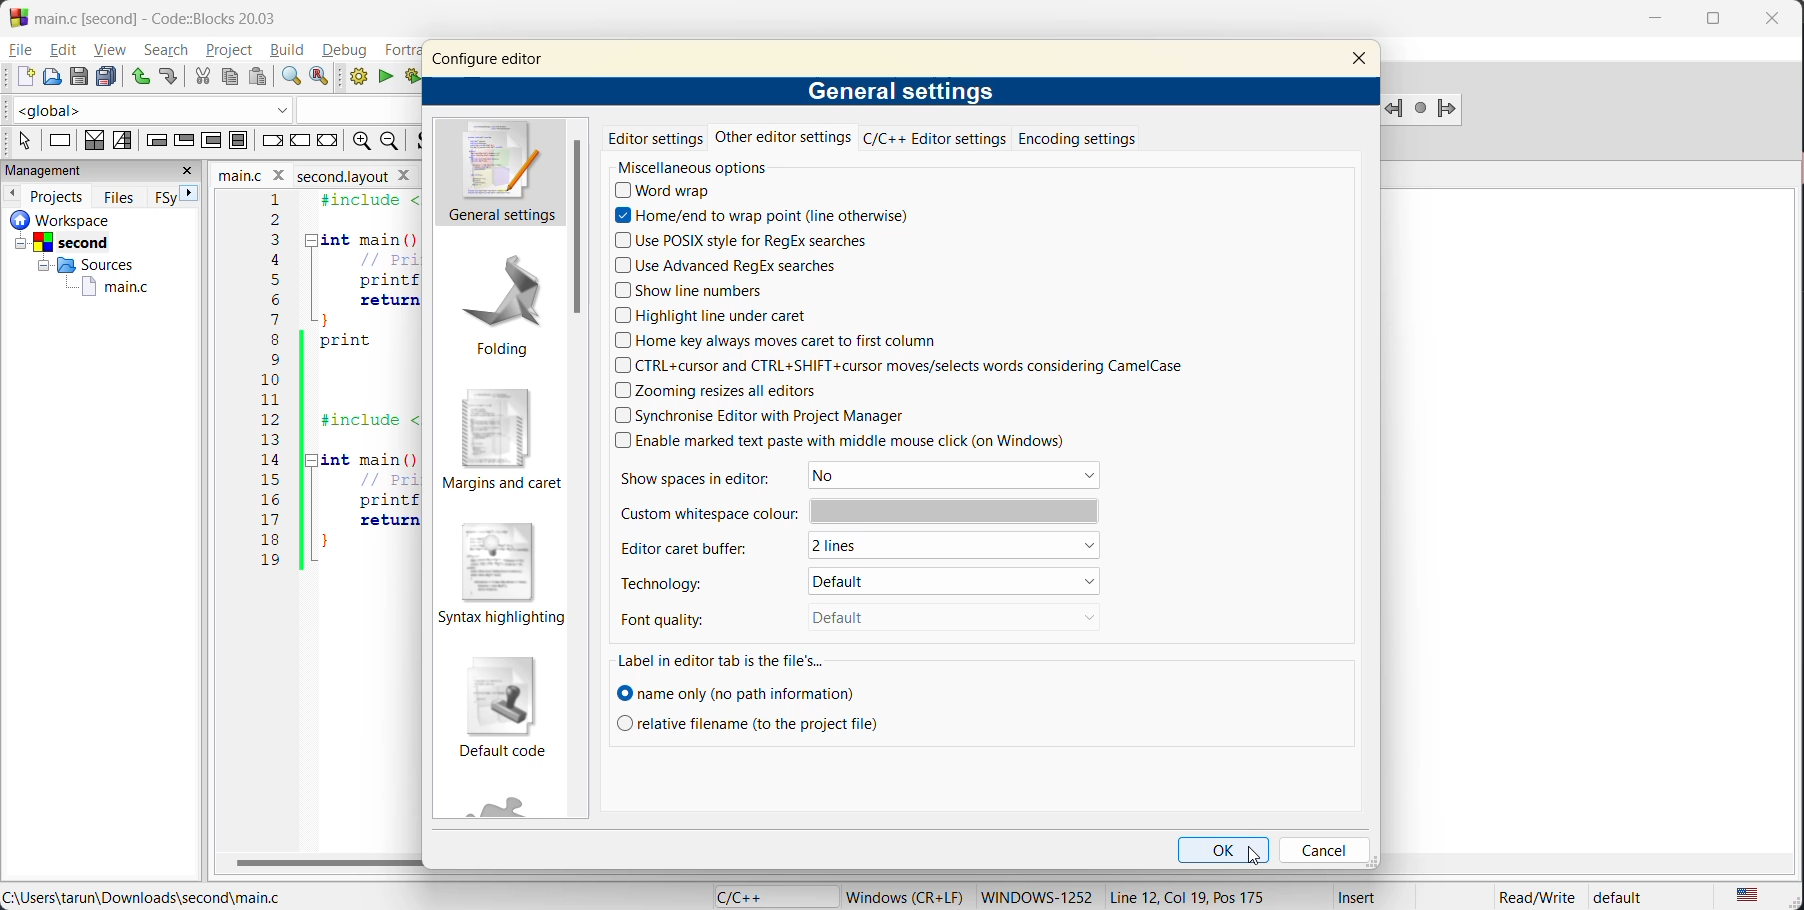 The width and height of the screenshot is (1804, 910). What do you see at coordinates (290, 52) in the screenshot?
I see `build` at bounding box center [290, 52].